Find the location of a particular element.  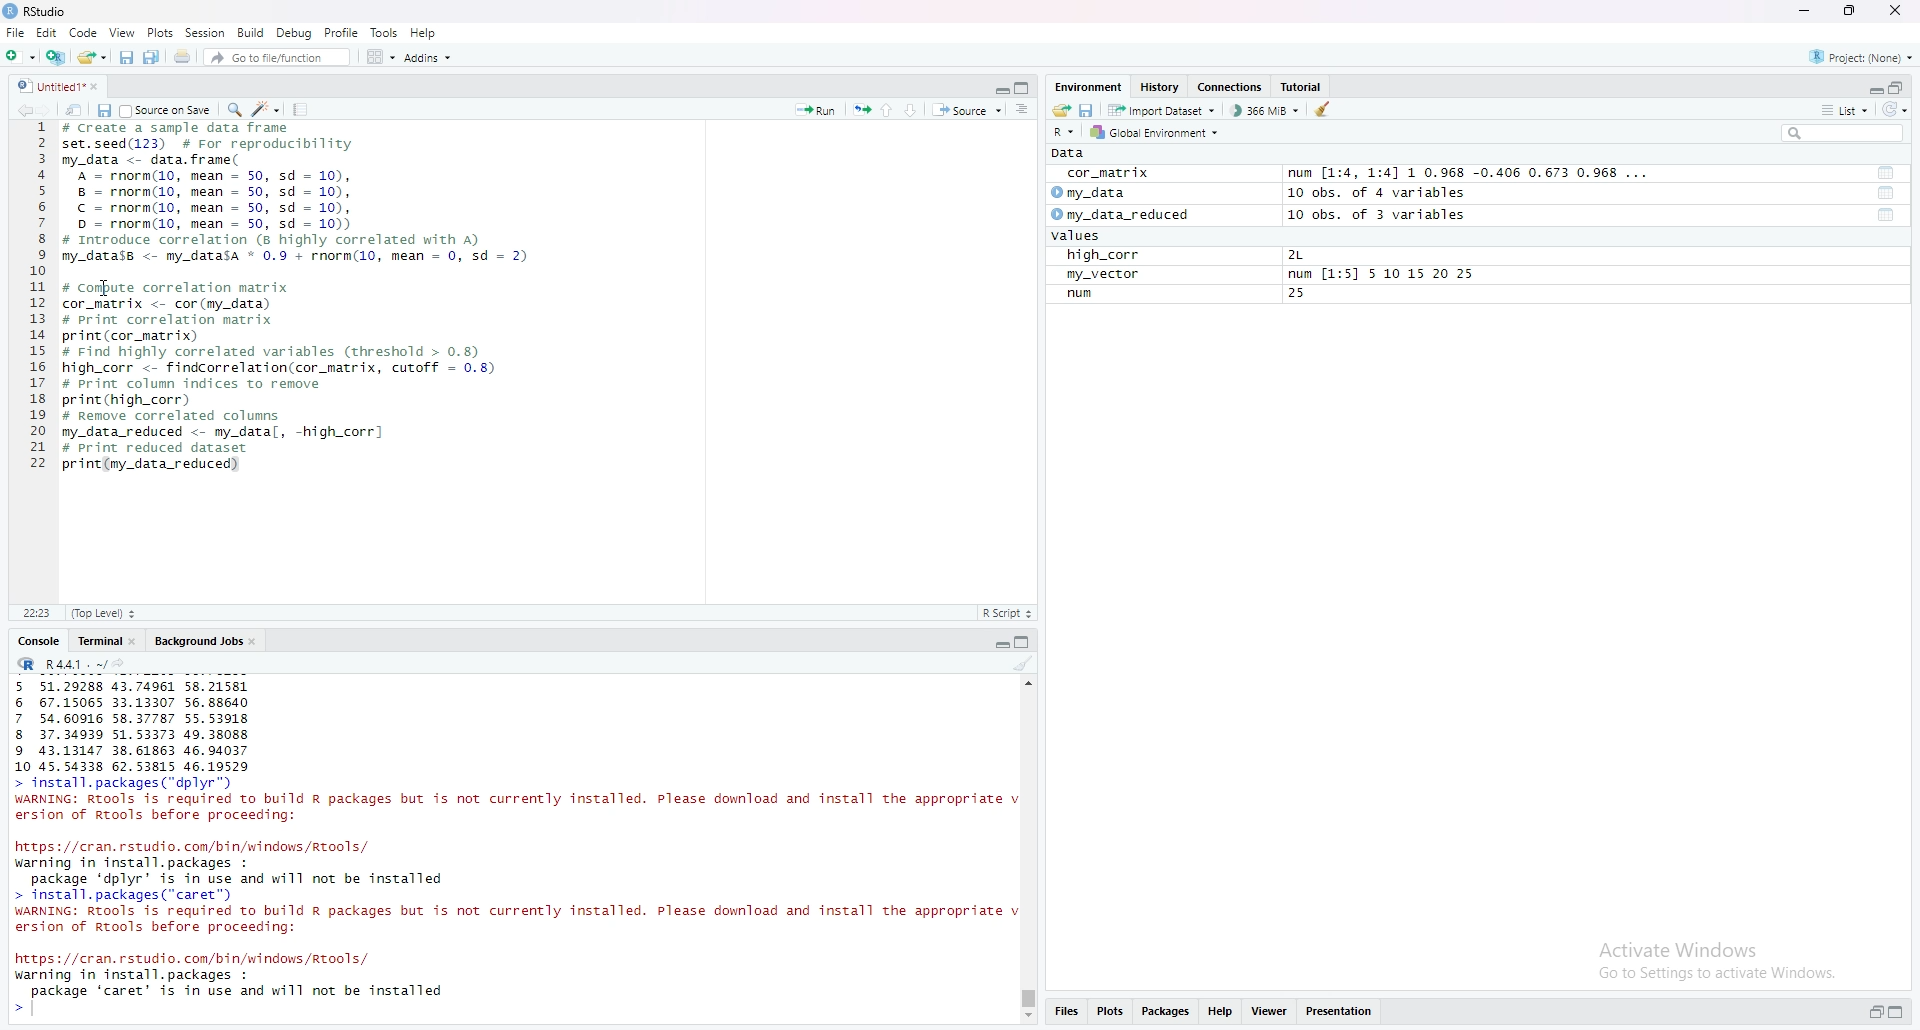

expand is located at coordinates (1896, 1012).